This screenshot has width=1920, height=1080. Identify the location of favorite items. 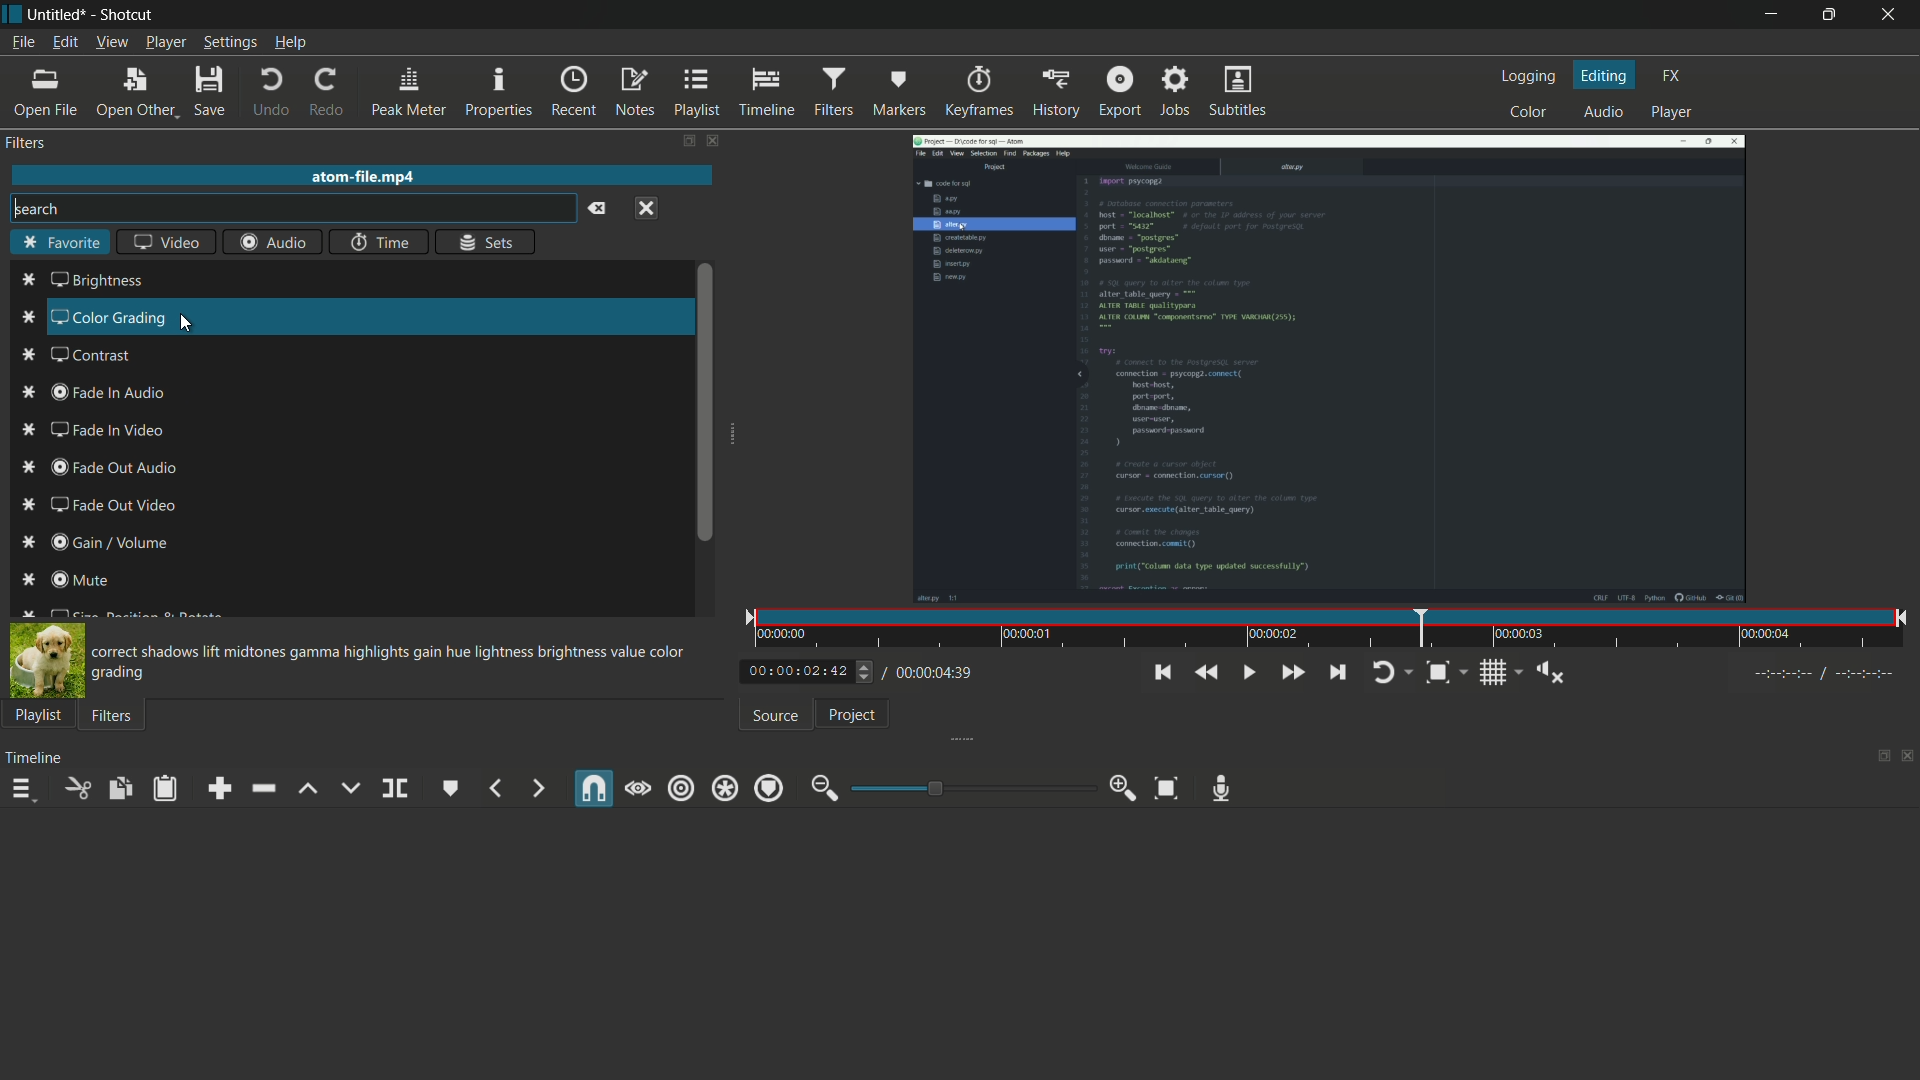
(30, 443).